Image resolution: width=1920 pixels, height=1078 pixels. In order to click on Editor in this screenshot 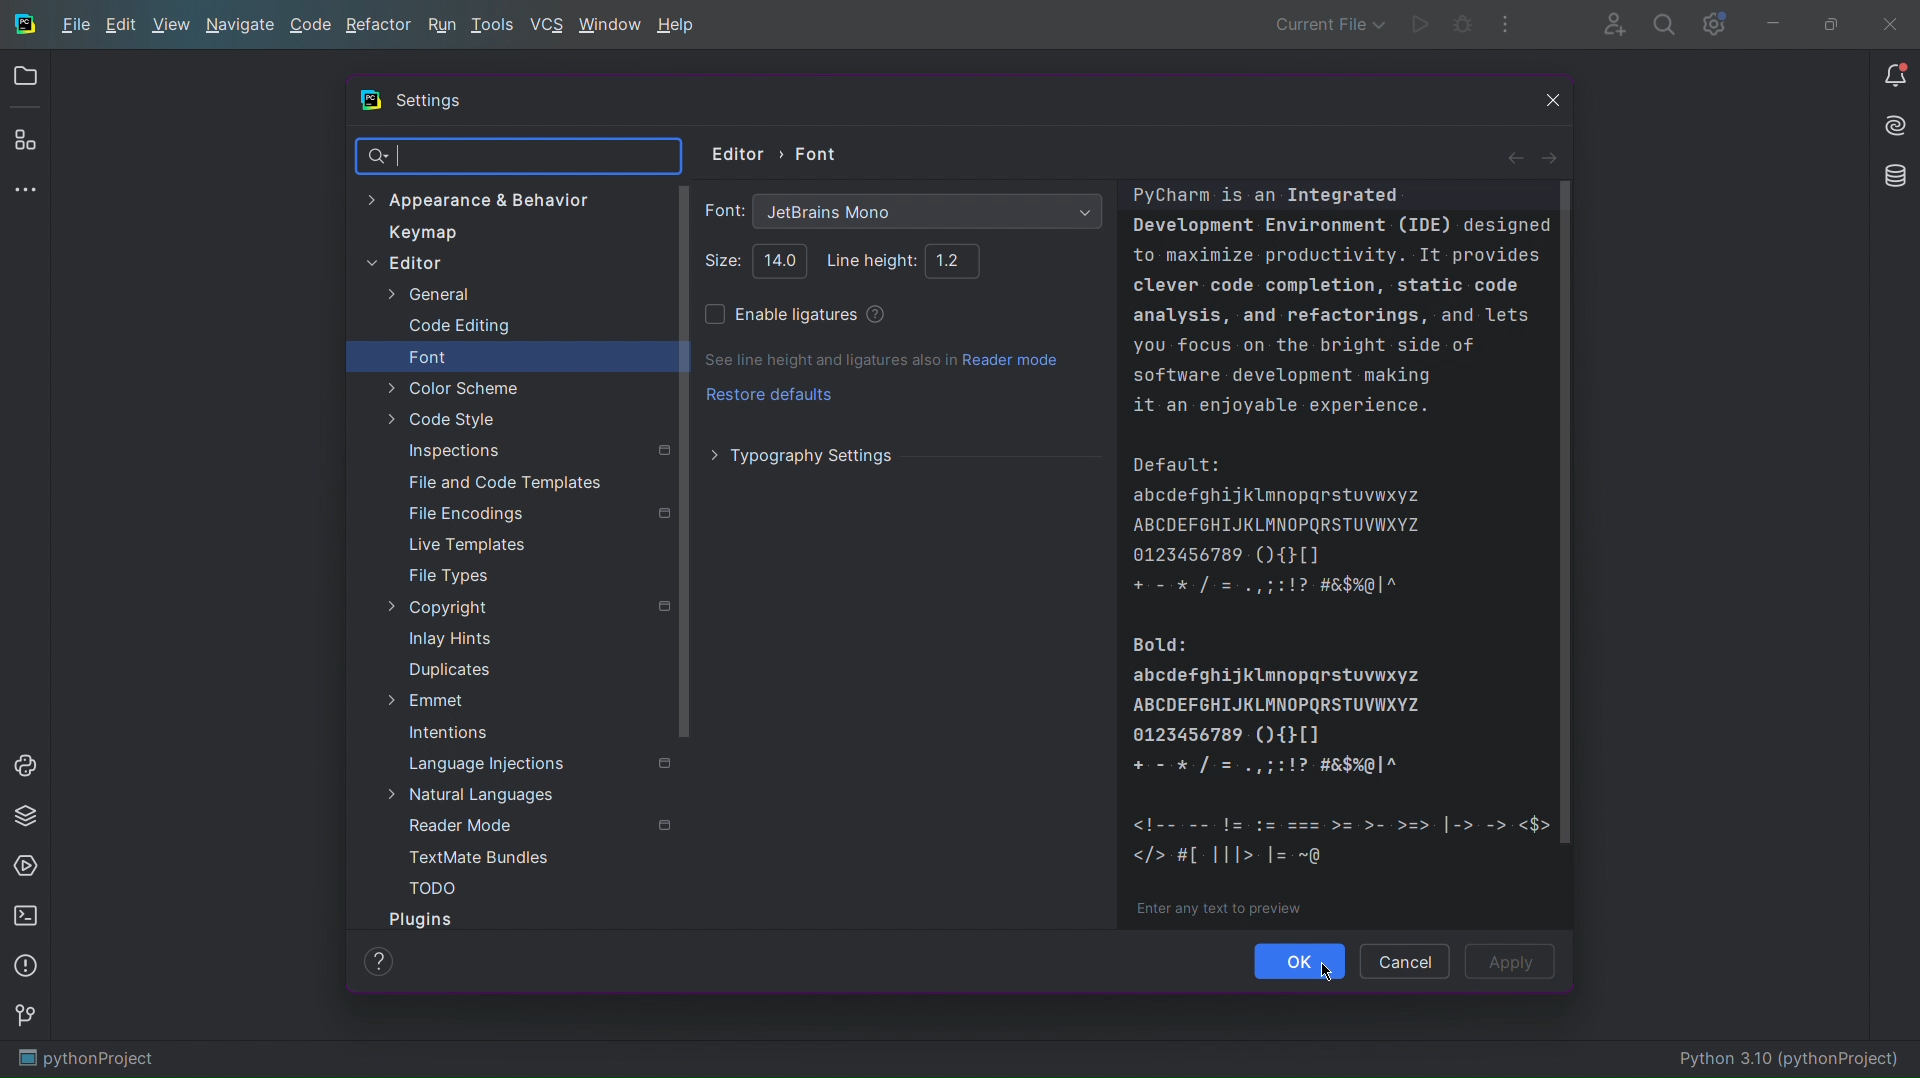, I will do `click(401, 264)`.